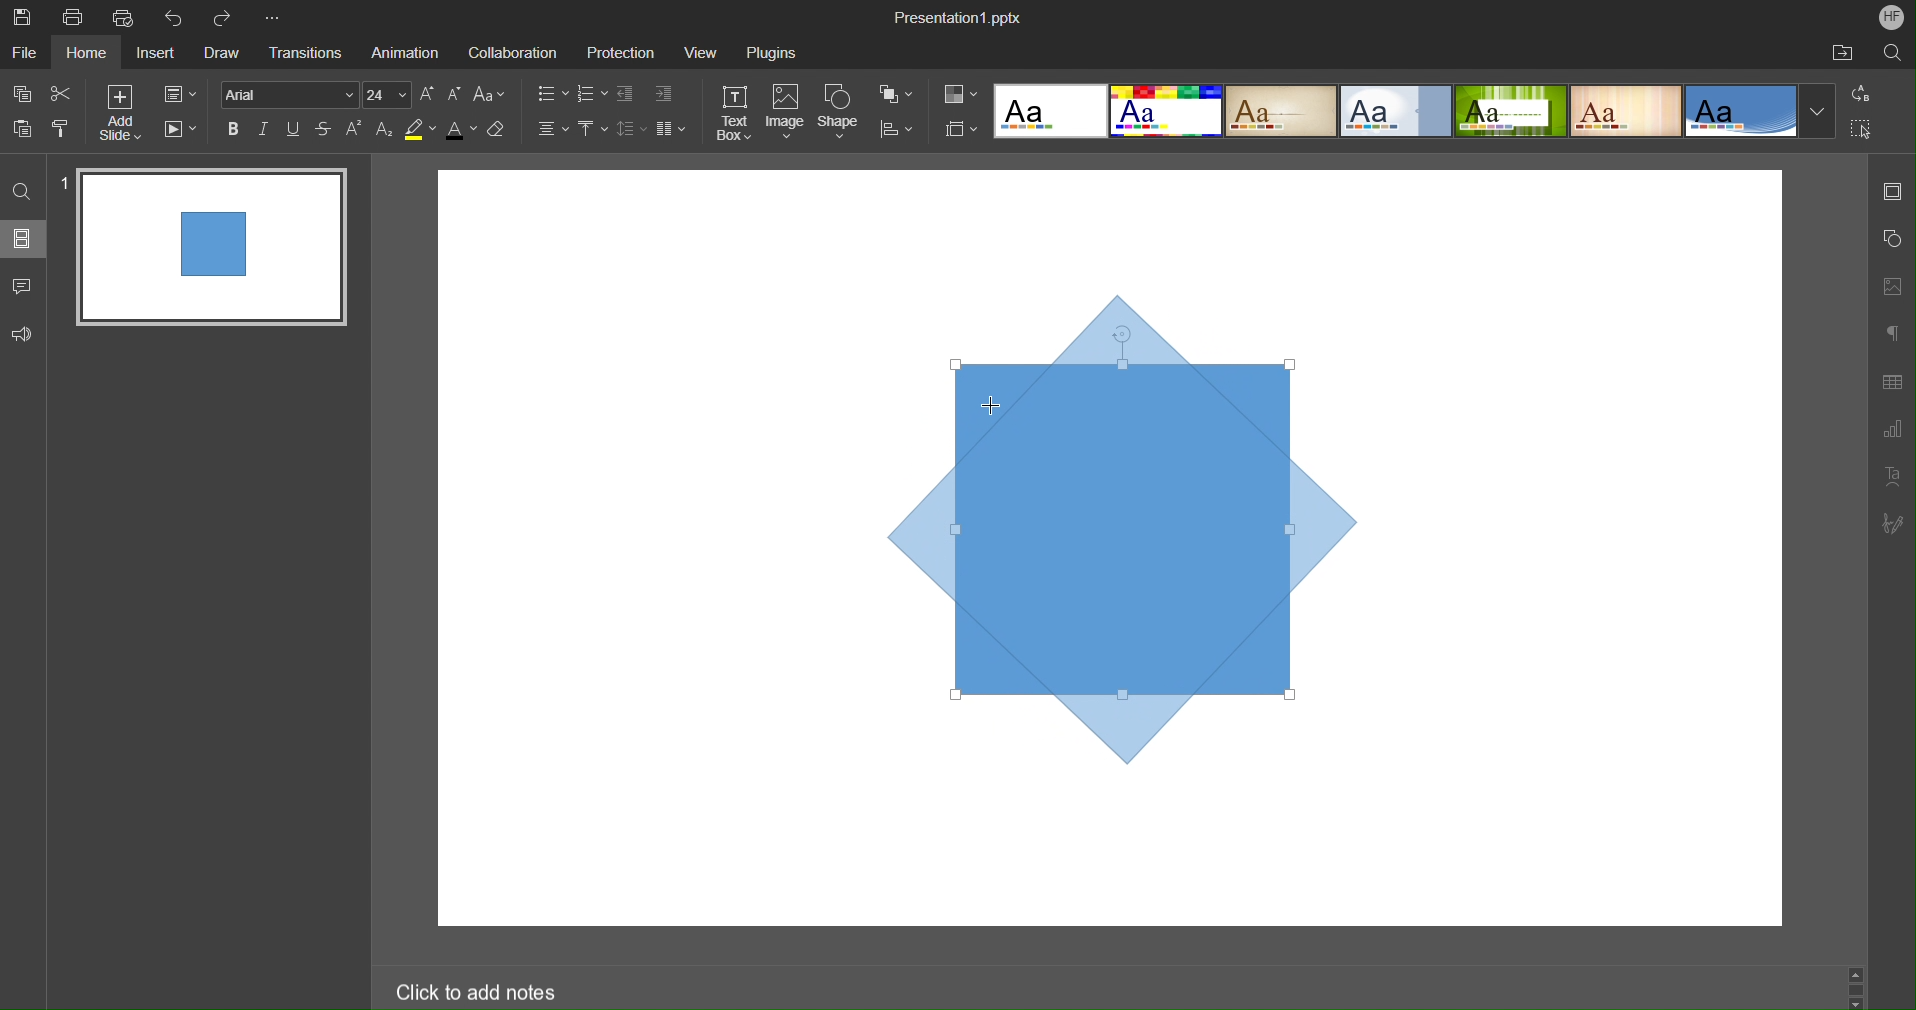 The image size is (1916, 1010). What do you see at coordinates (272, 12) in the screenshot?
I see `More` at bounding box center [272, 12].